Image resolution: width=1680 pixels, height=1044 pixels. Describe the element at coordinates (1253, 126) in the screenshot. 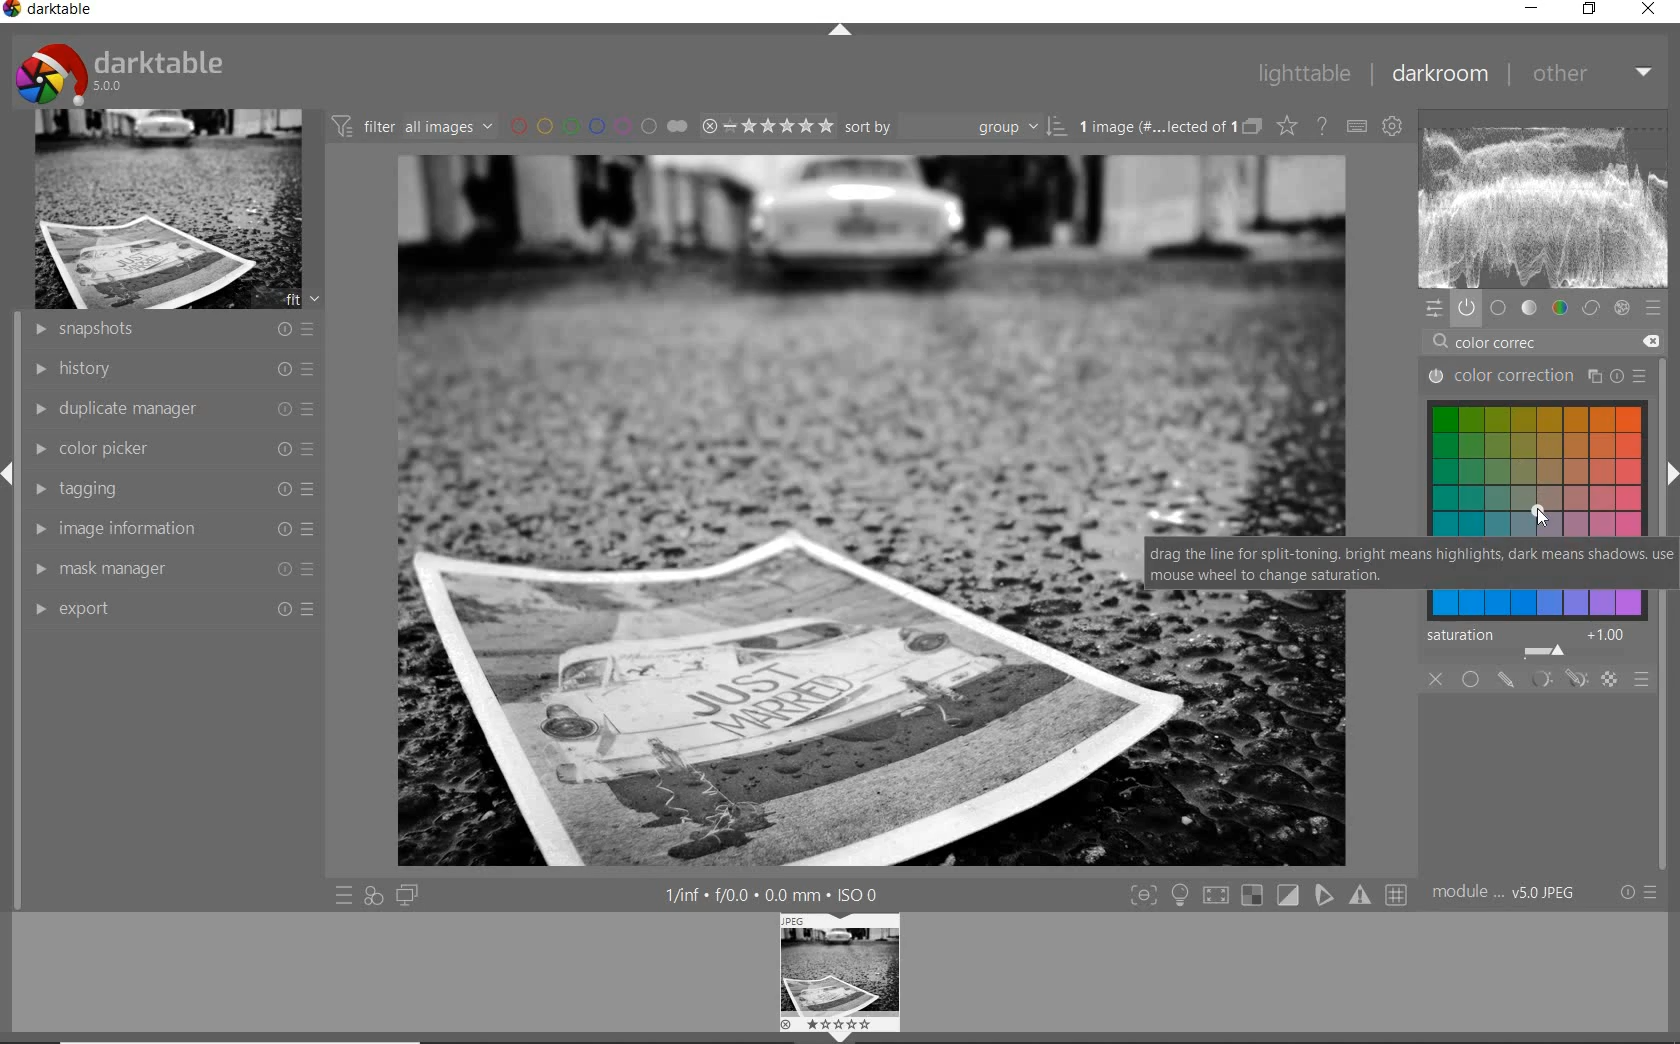

I see `collapsed grouped images` at that location.